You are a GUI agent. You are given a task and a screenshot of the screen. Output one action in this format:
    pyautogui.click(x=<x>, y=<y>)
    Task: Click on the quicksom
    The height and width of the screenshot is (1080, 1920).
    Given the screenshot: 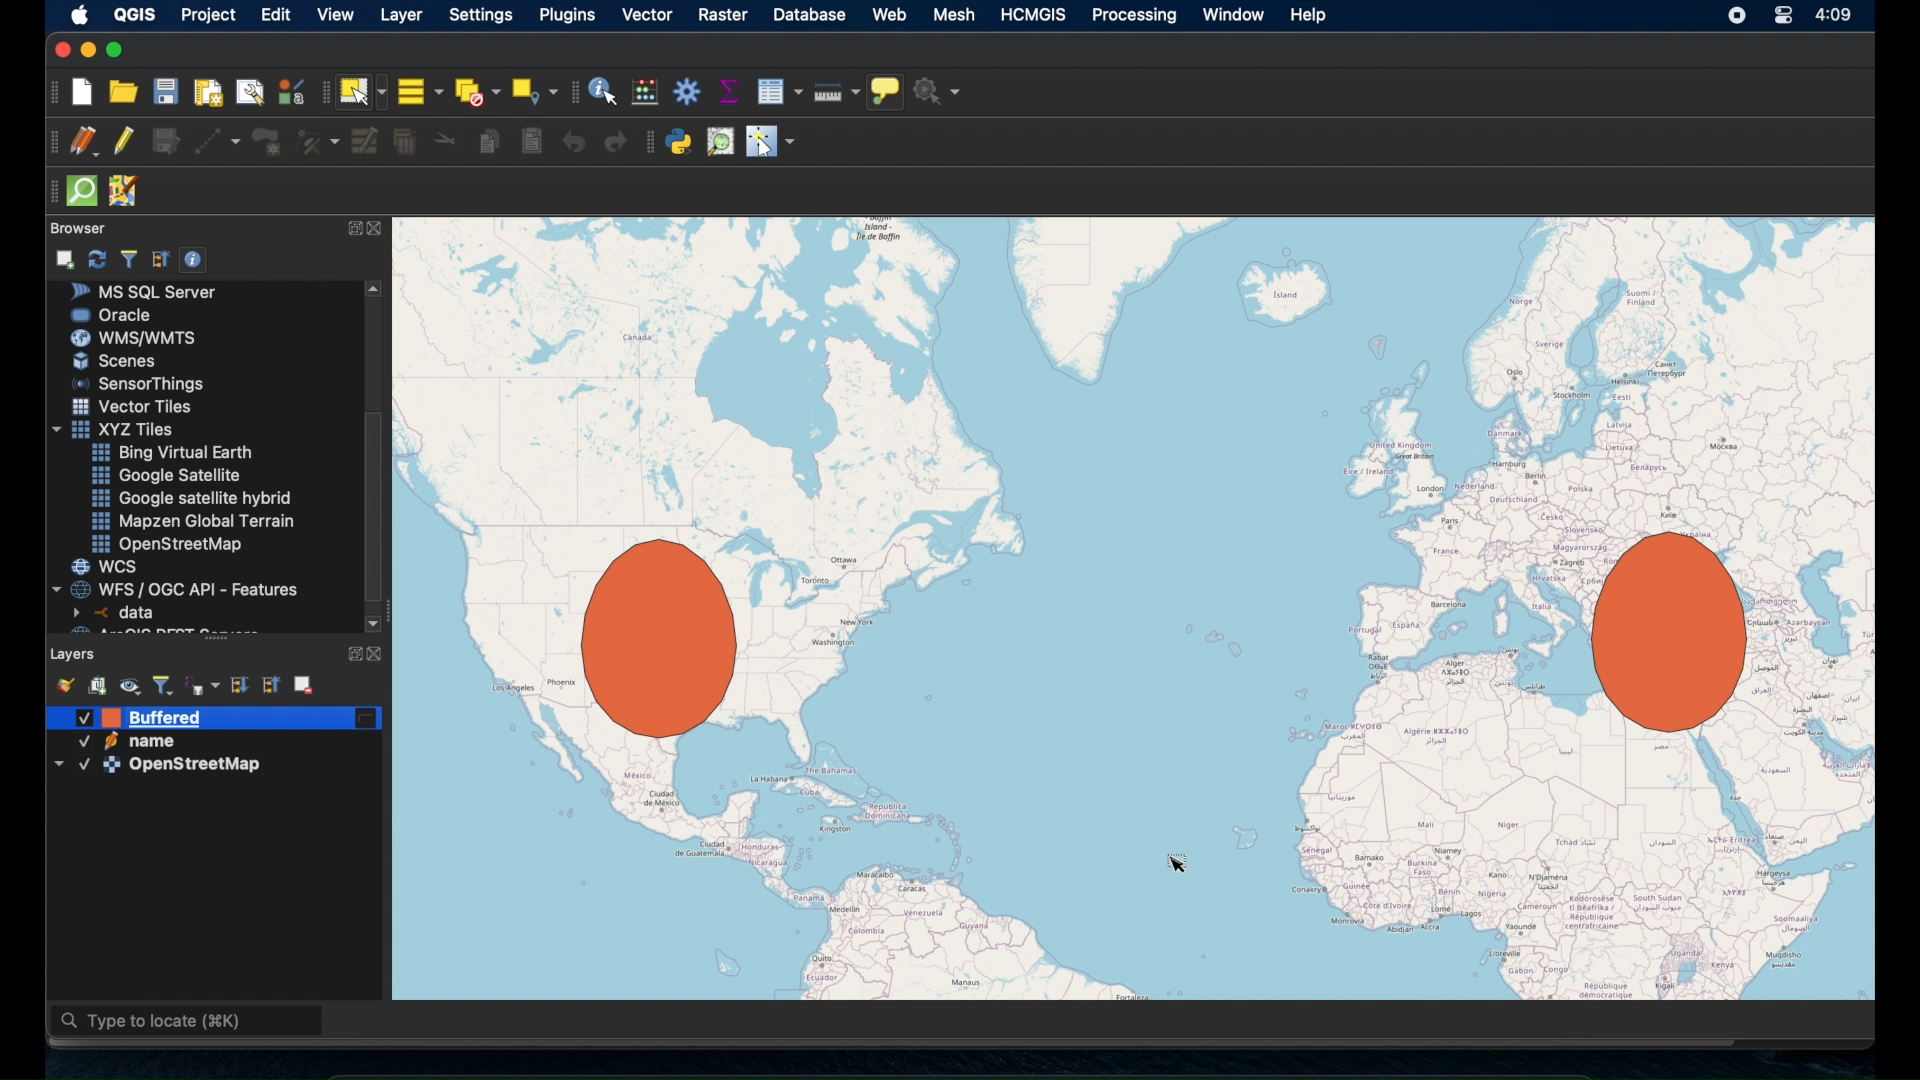 What is the action you would take?
    pyautogui.click(x=83, y=191)
    